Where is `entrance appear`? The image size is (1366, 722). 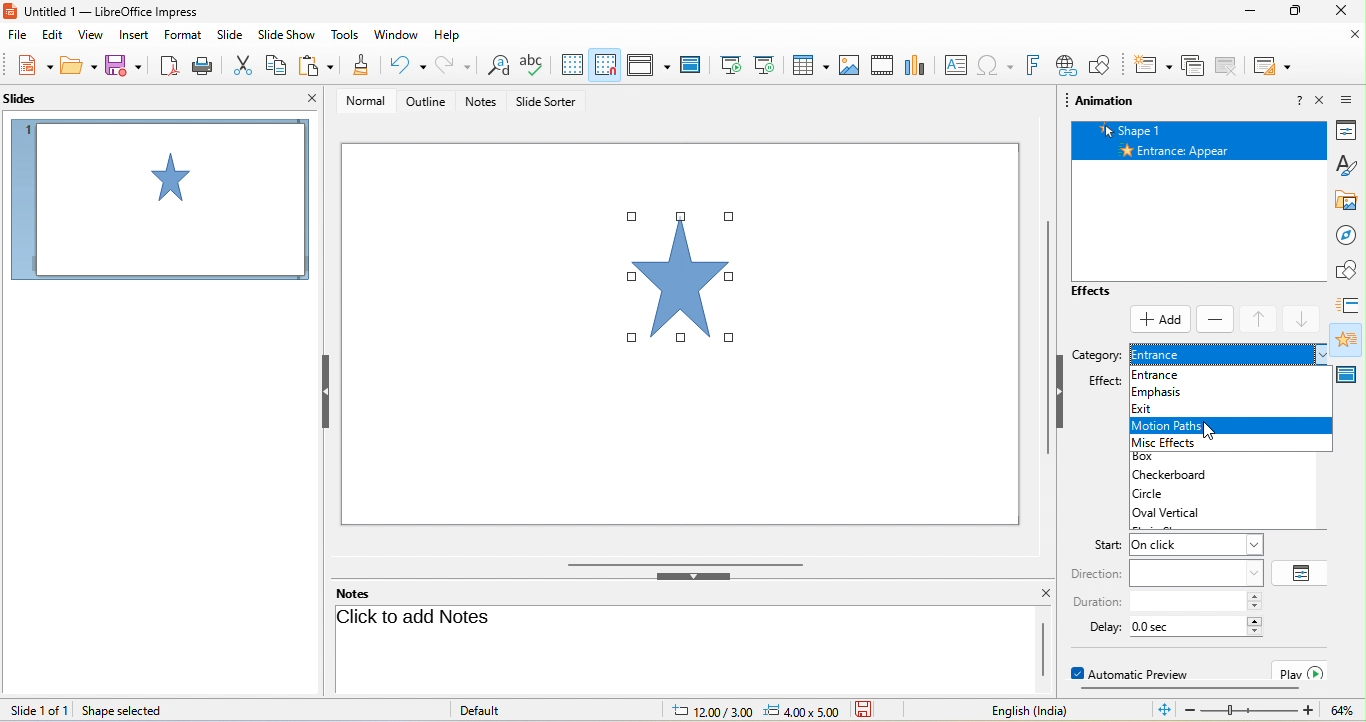 entrance appear is located at coordinates (1202, 150).